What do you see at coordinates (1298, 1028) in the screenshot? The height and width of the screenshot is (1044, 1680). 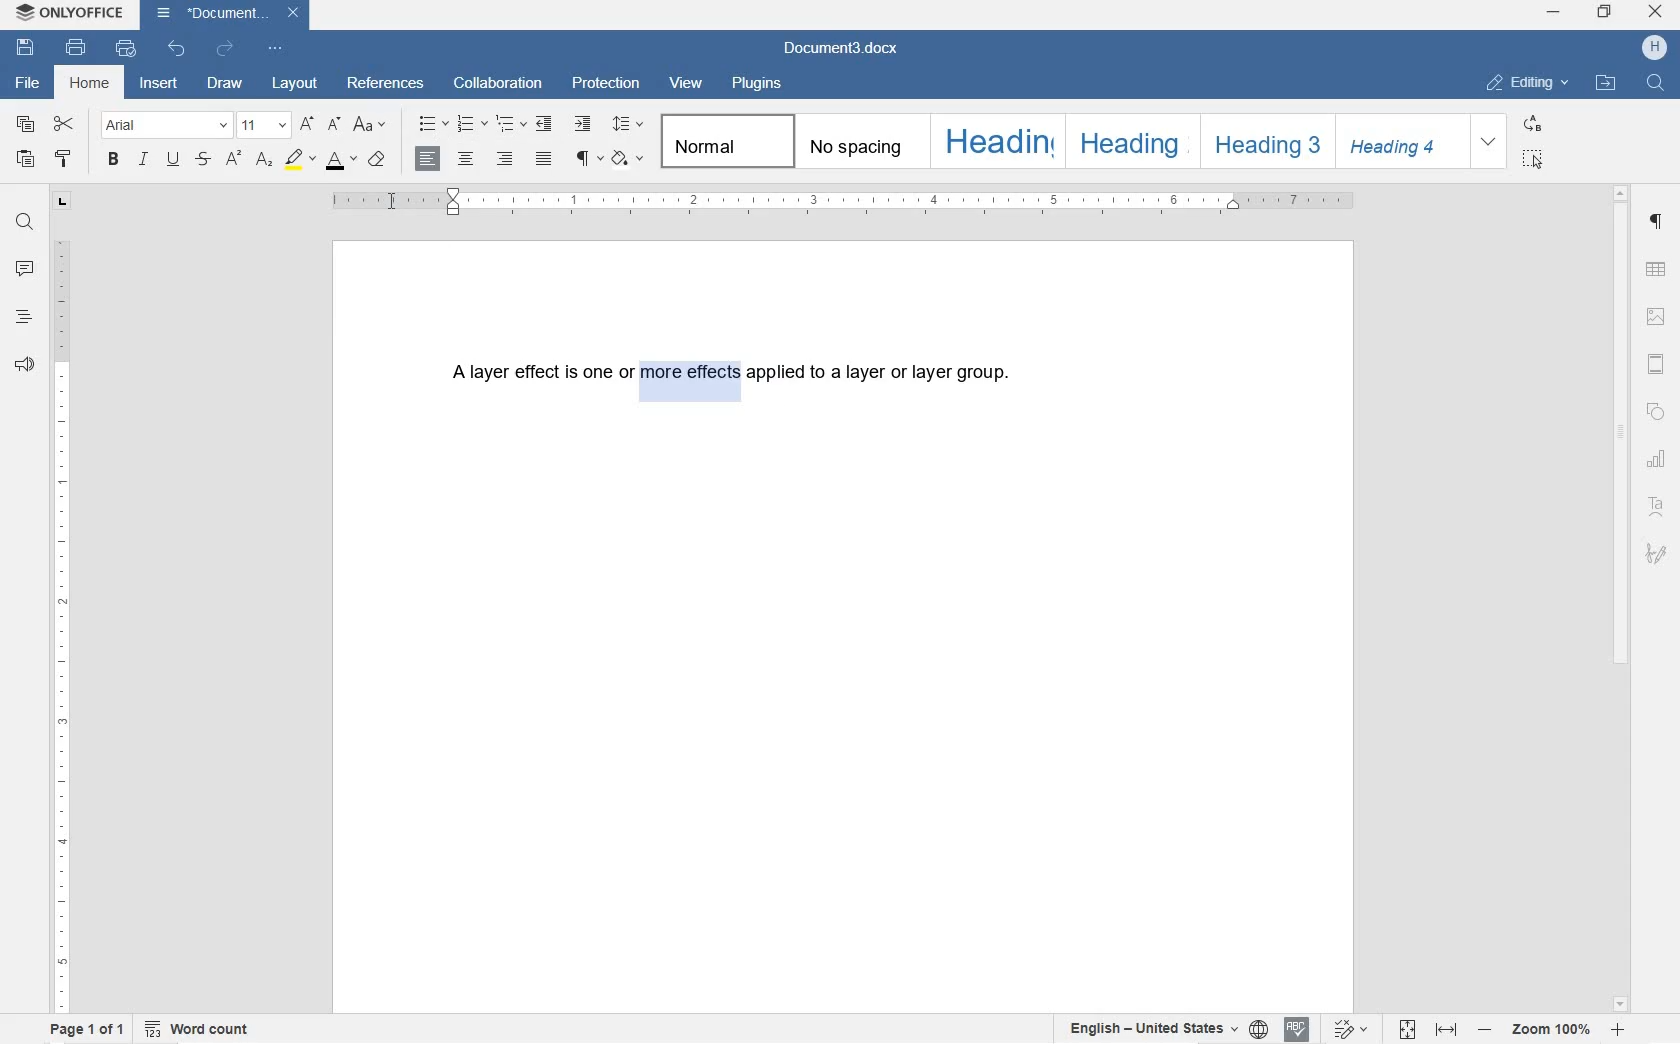 I see `SPELL CHECKING` at bounding box center [1298, 1028].